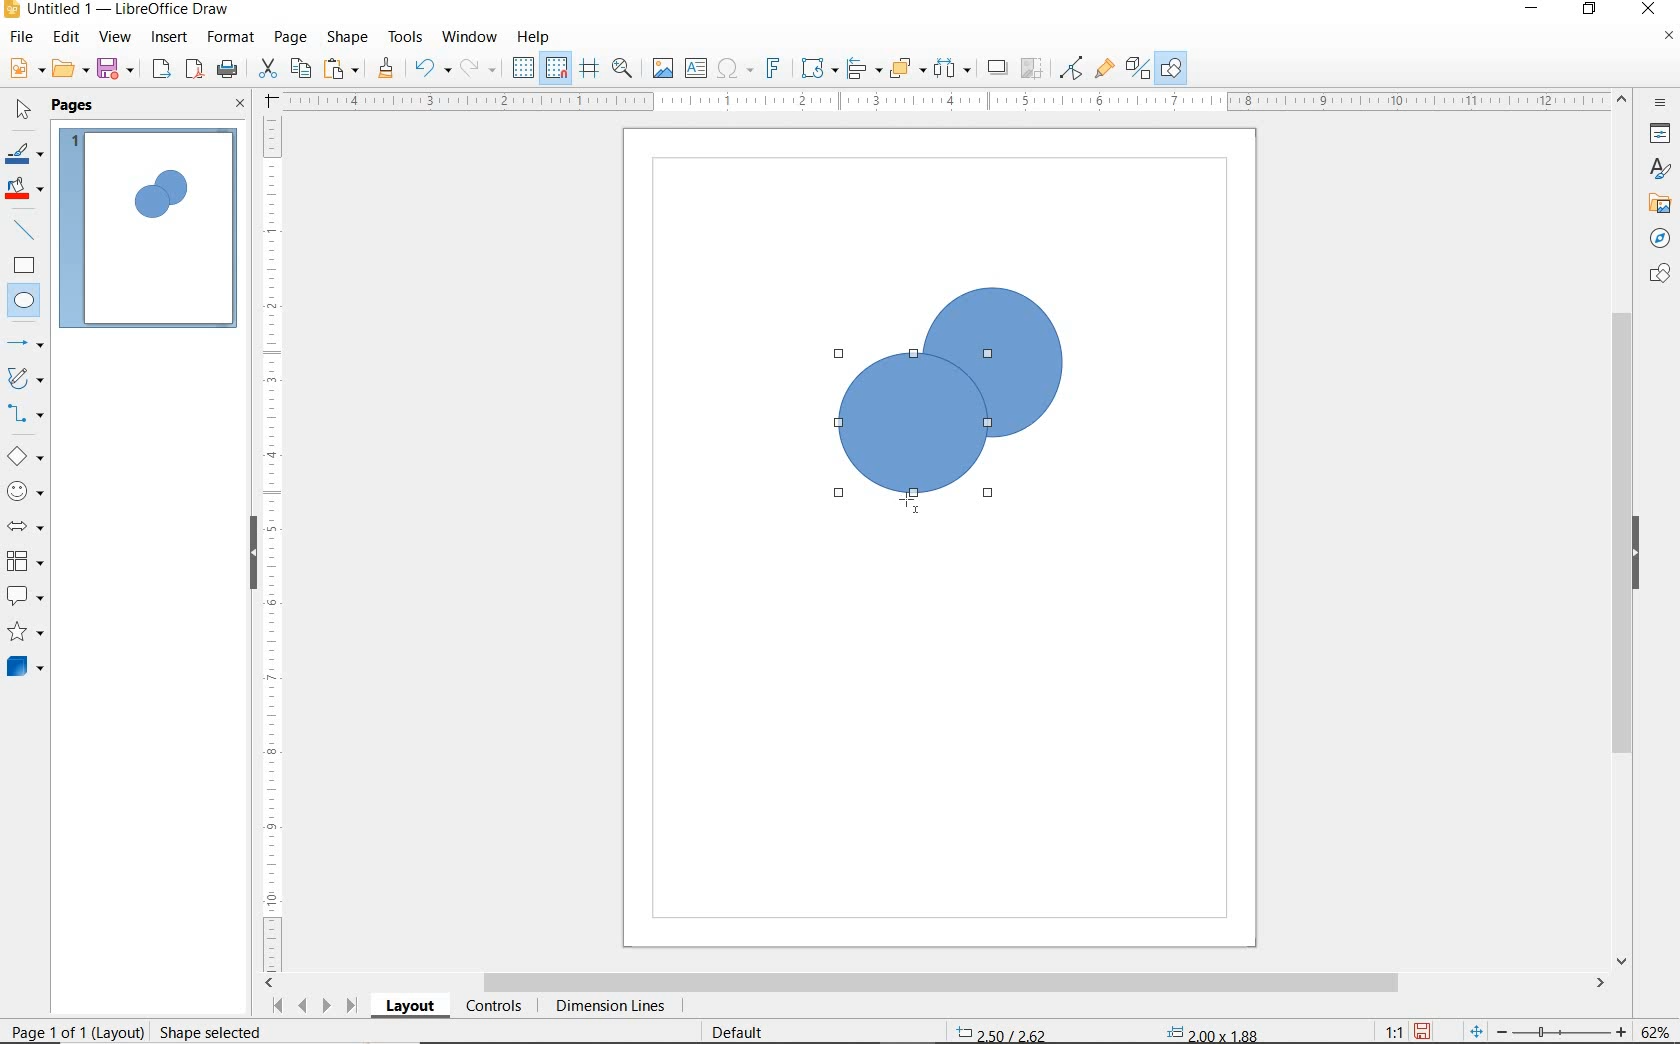 Image resolution: width=1680 pixels, height=1044 pixels. Describe the element at coordinates (479, 69) in the screenshot. I see `REDO` at that location.